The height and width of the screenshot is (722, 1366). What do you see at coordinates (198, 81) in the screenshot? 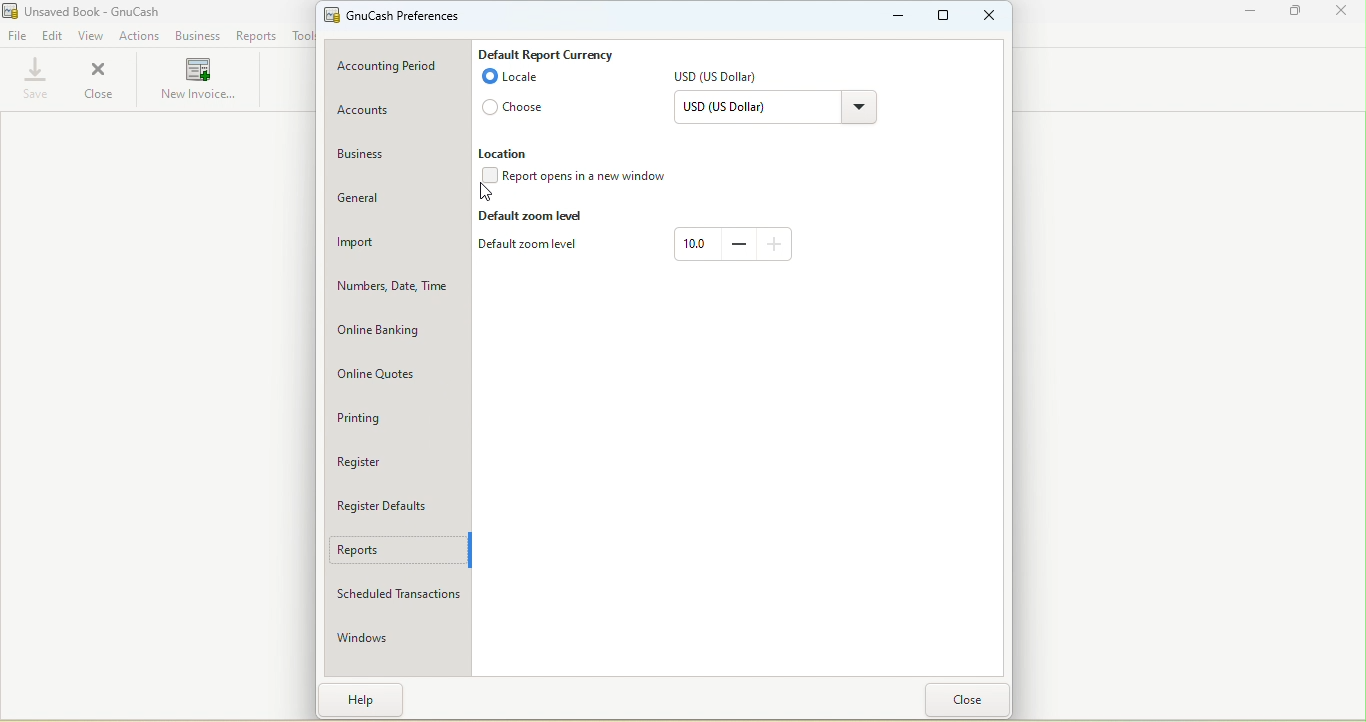
I see `New invoice` at bounding box center [198, 81].